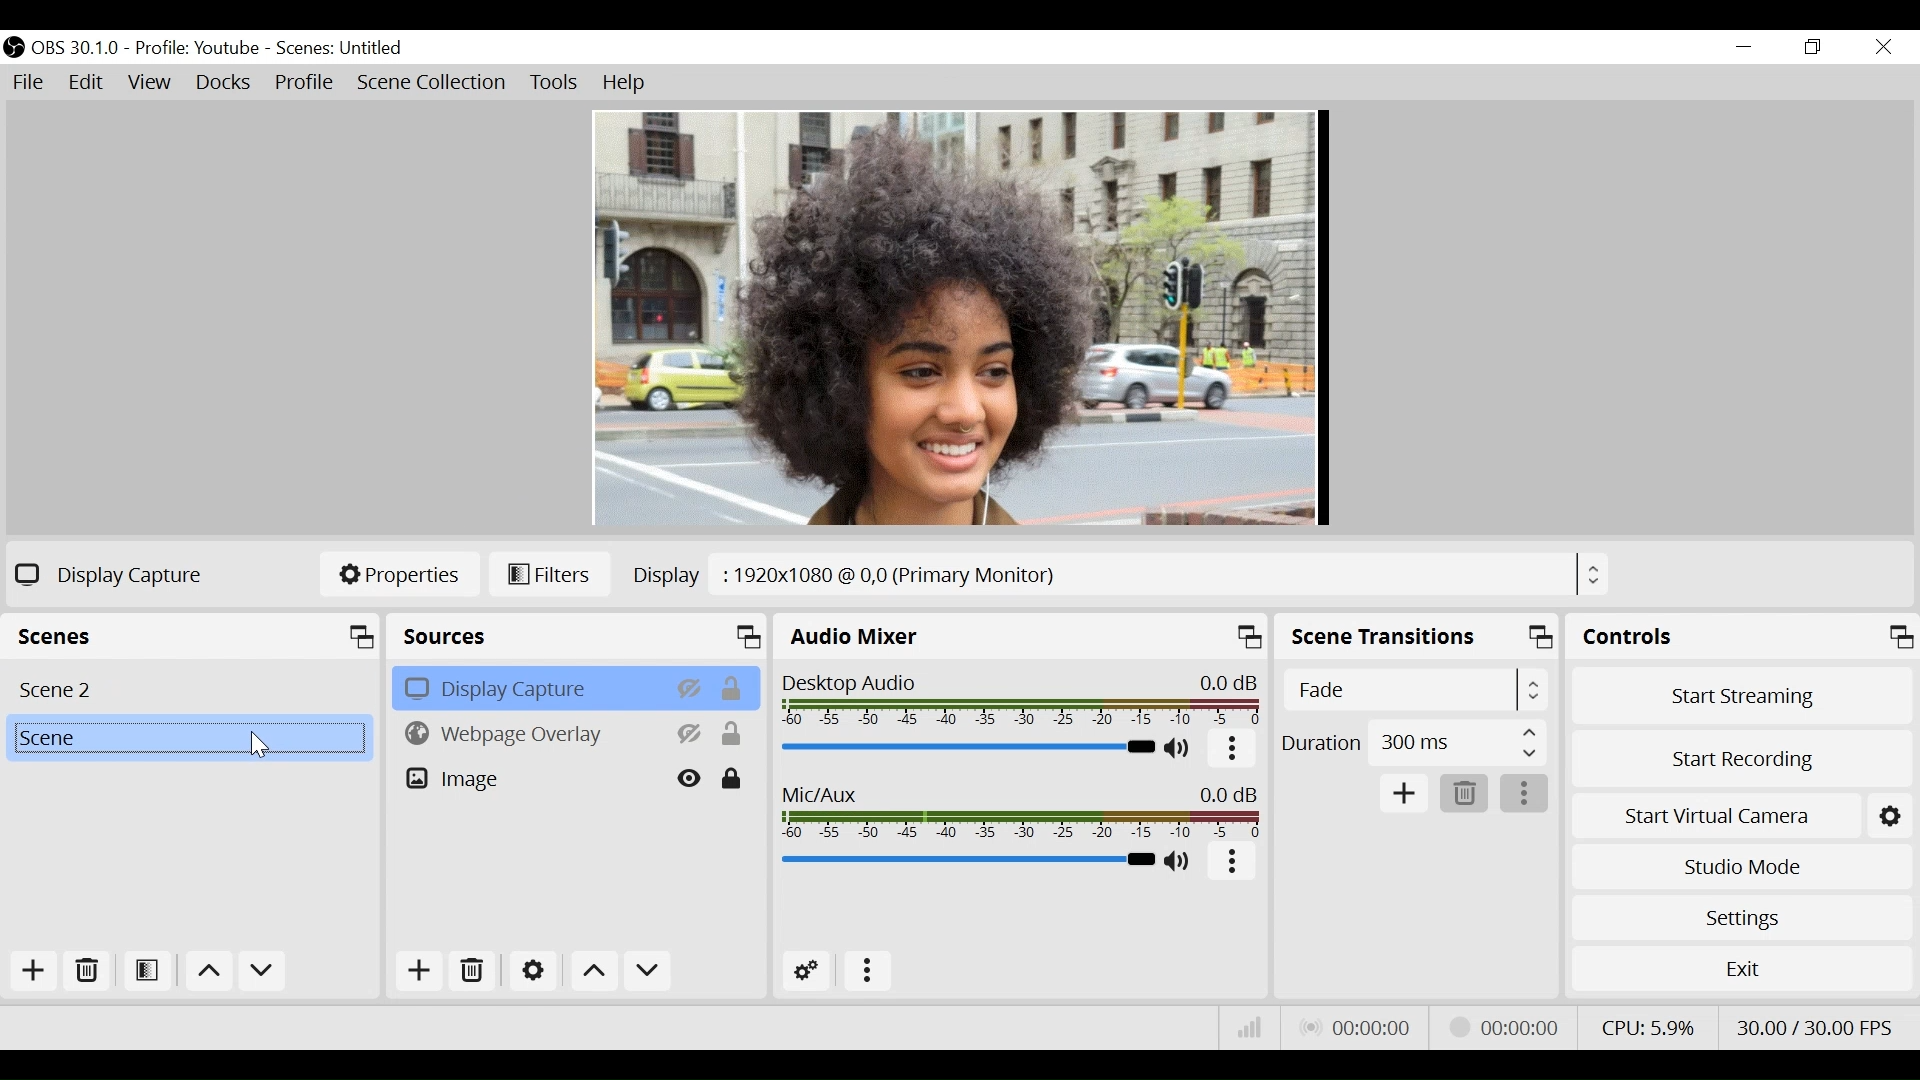 The width and height of the screenshot is (1920, 1080). Describe the element at coordinates (530, 732) in the screenshot. I see `Webpage Overlay` at that location.